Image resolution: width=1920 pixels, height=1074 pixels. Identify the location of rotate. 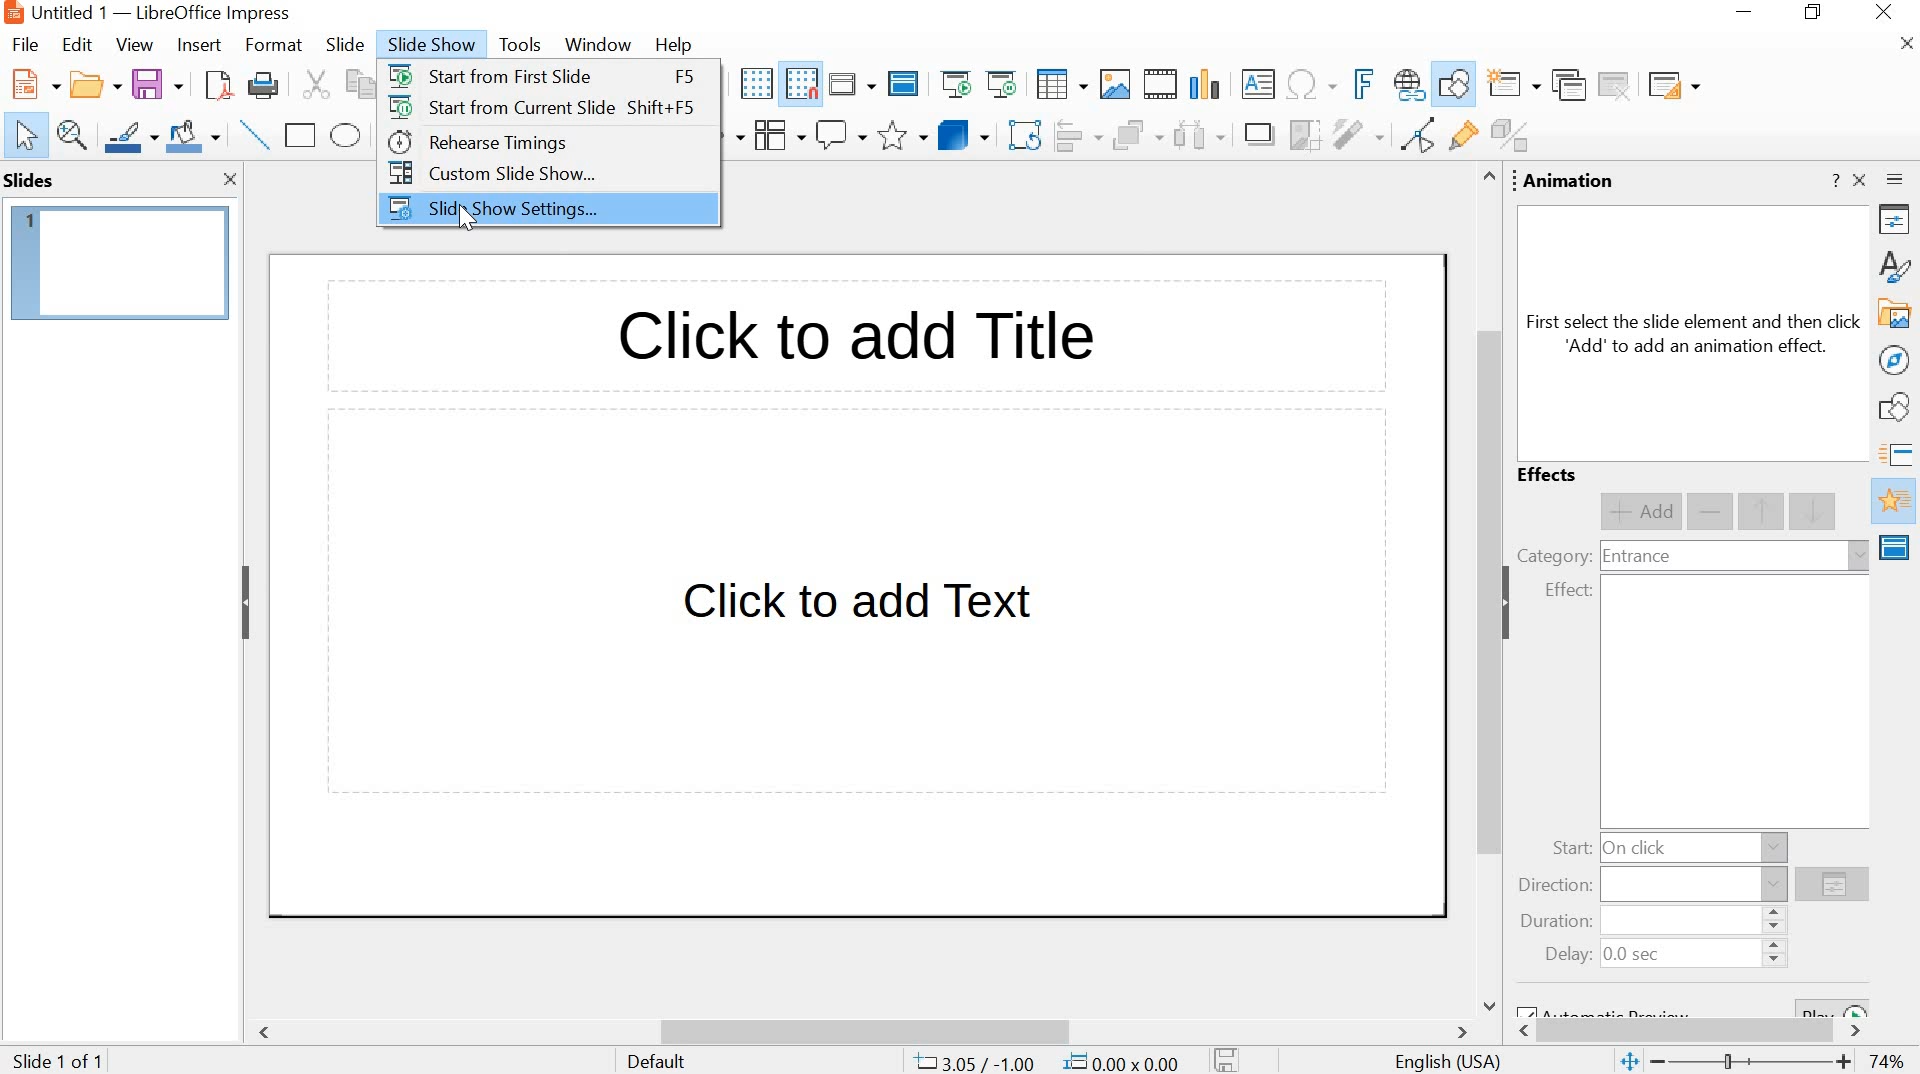
(1023, 137).